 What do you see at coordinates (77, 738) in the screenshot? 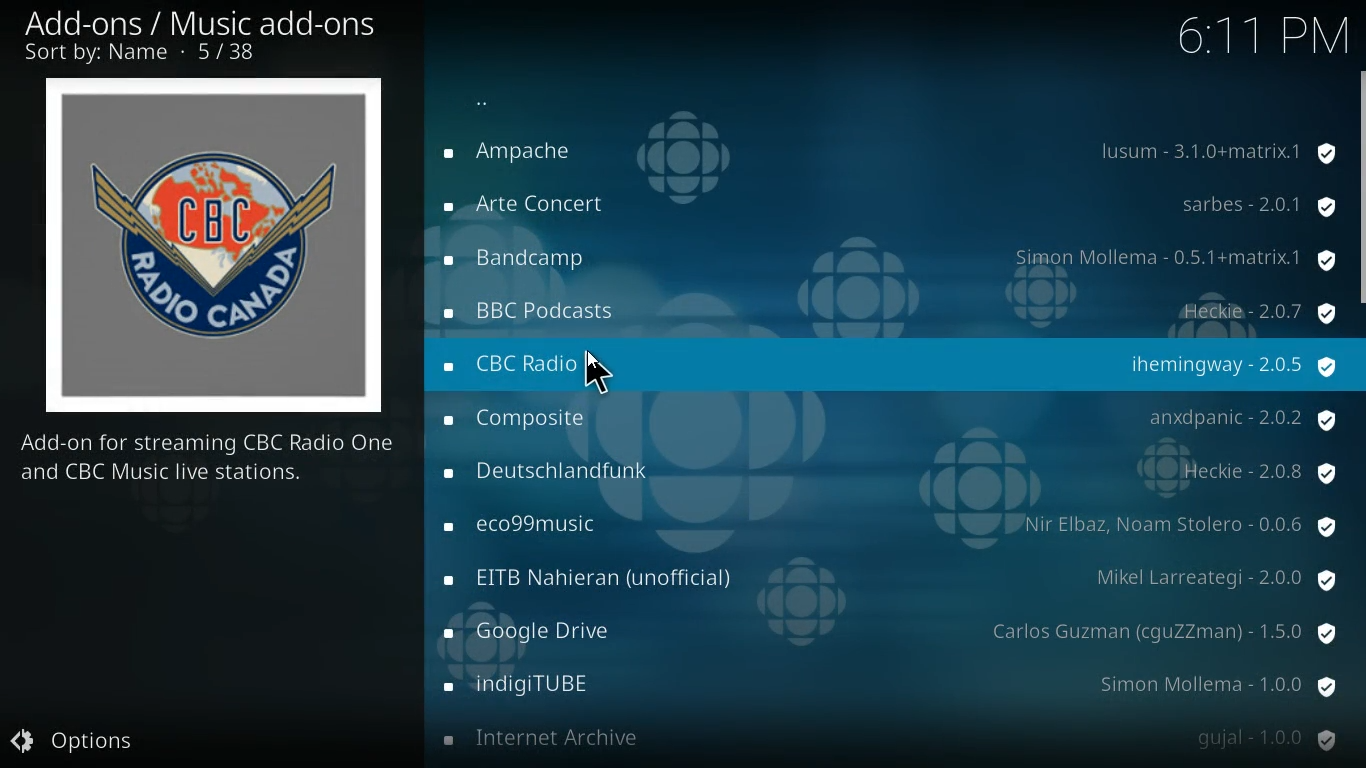
I see `options` at bounding box center [77, 738].